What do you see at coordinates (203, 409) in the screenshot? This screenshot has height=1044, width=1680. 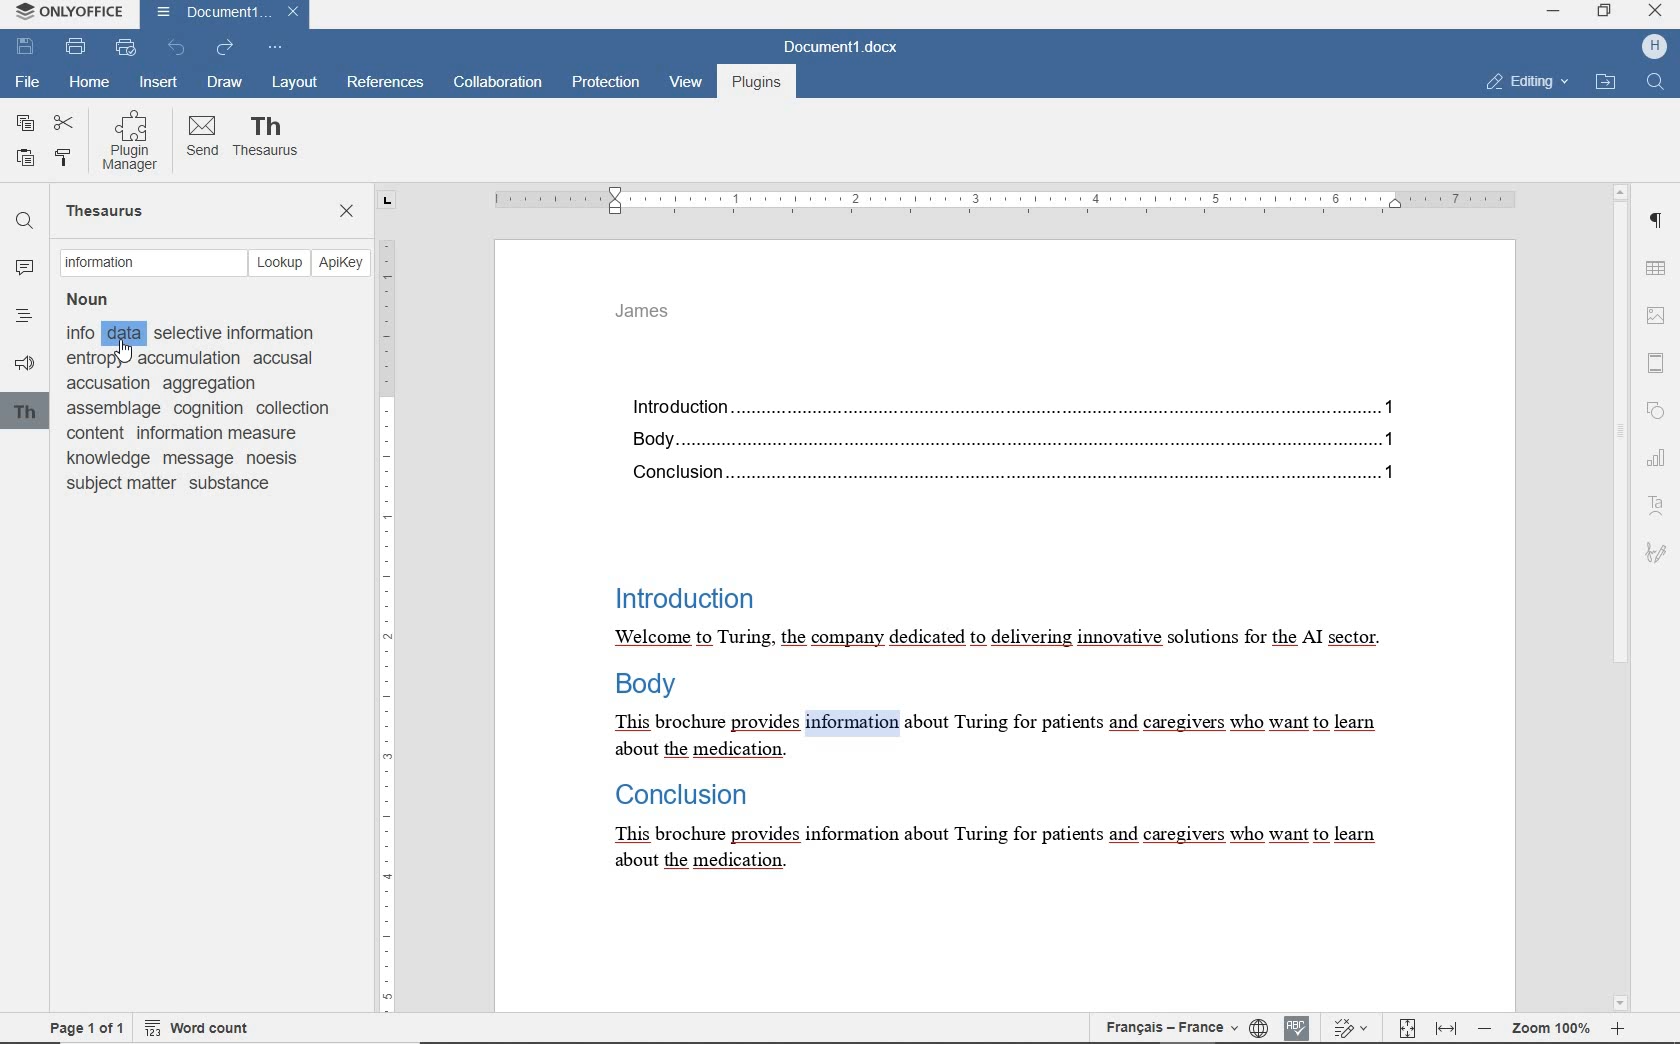 I see `info selective information
anton accumulation accusal
accusation aggregation
assemblage cognition collection
content information measure
knowledge message noesis
subject matter substance` at bounding box center [203, 409].